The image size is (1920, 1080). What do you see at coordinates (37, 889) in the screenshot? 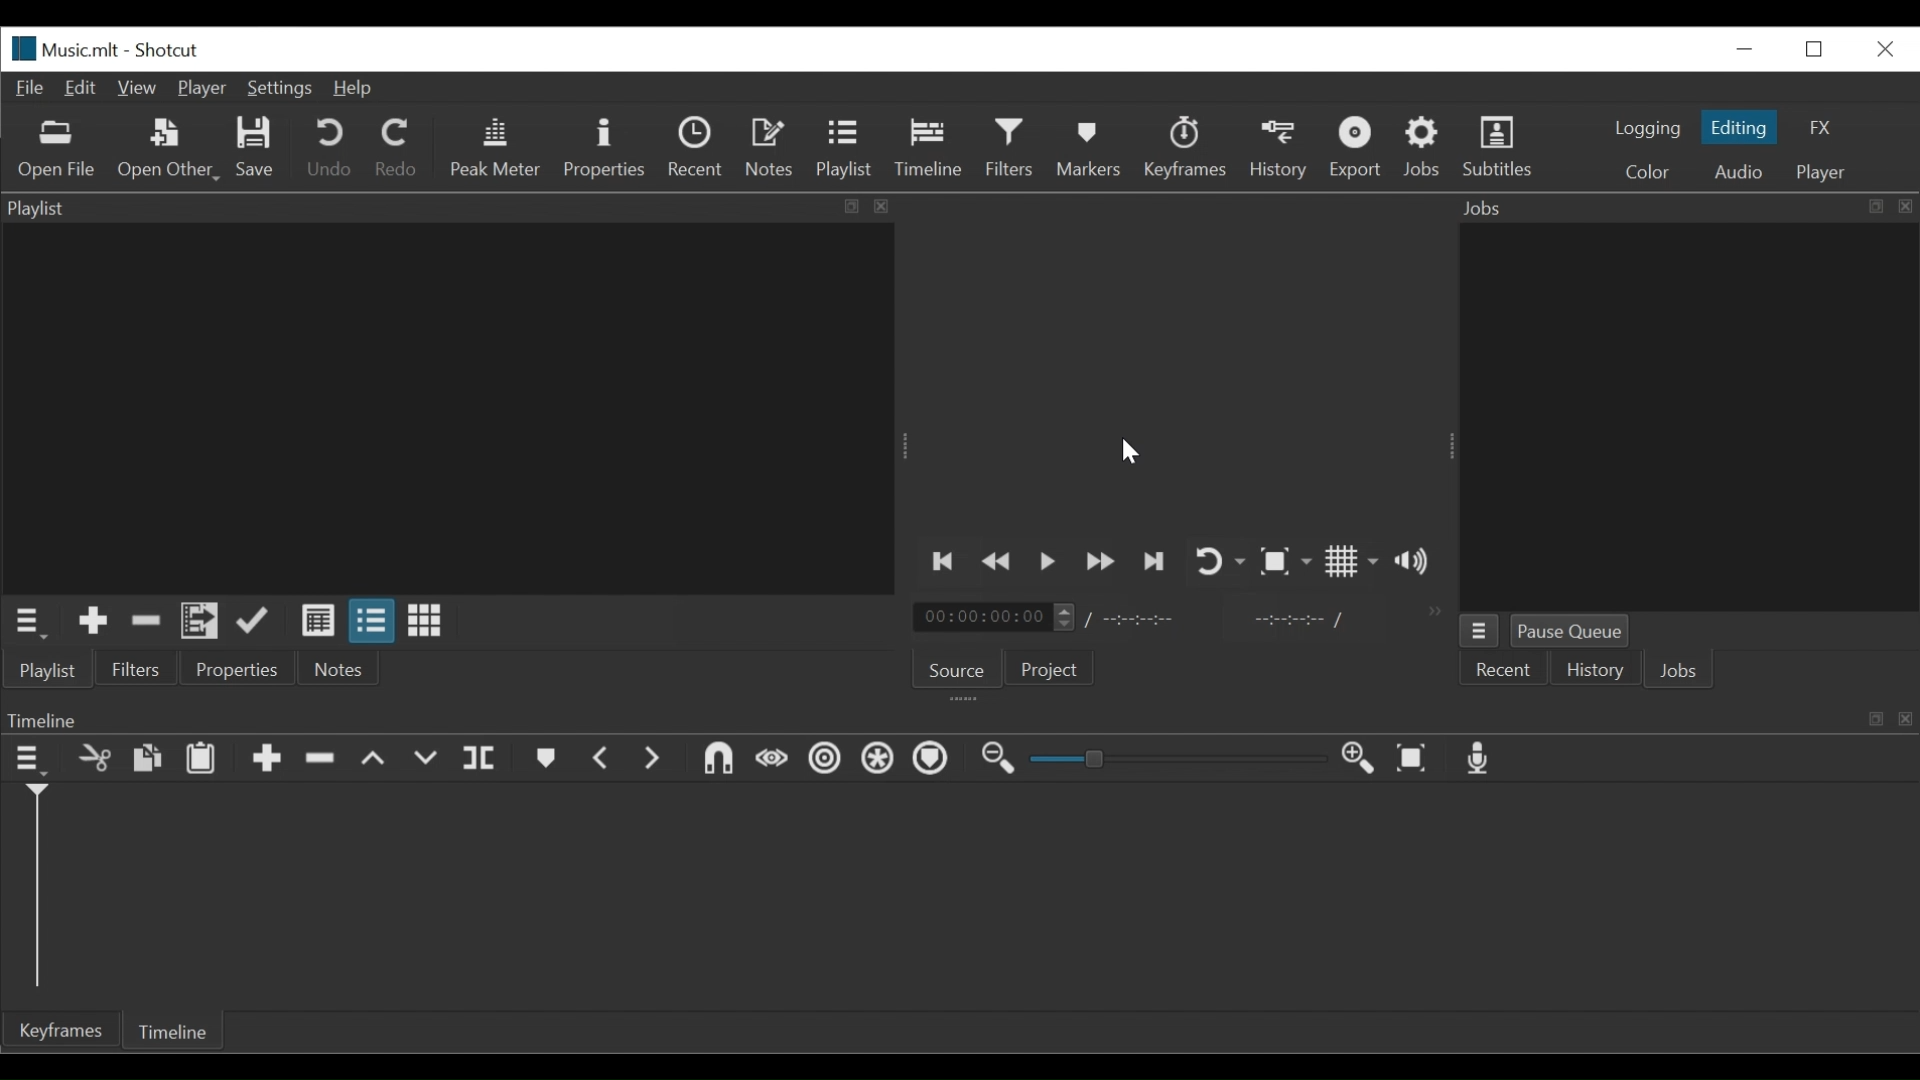
I see `Timeline cursor` at bounding box center [37, 889].